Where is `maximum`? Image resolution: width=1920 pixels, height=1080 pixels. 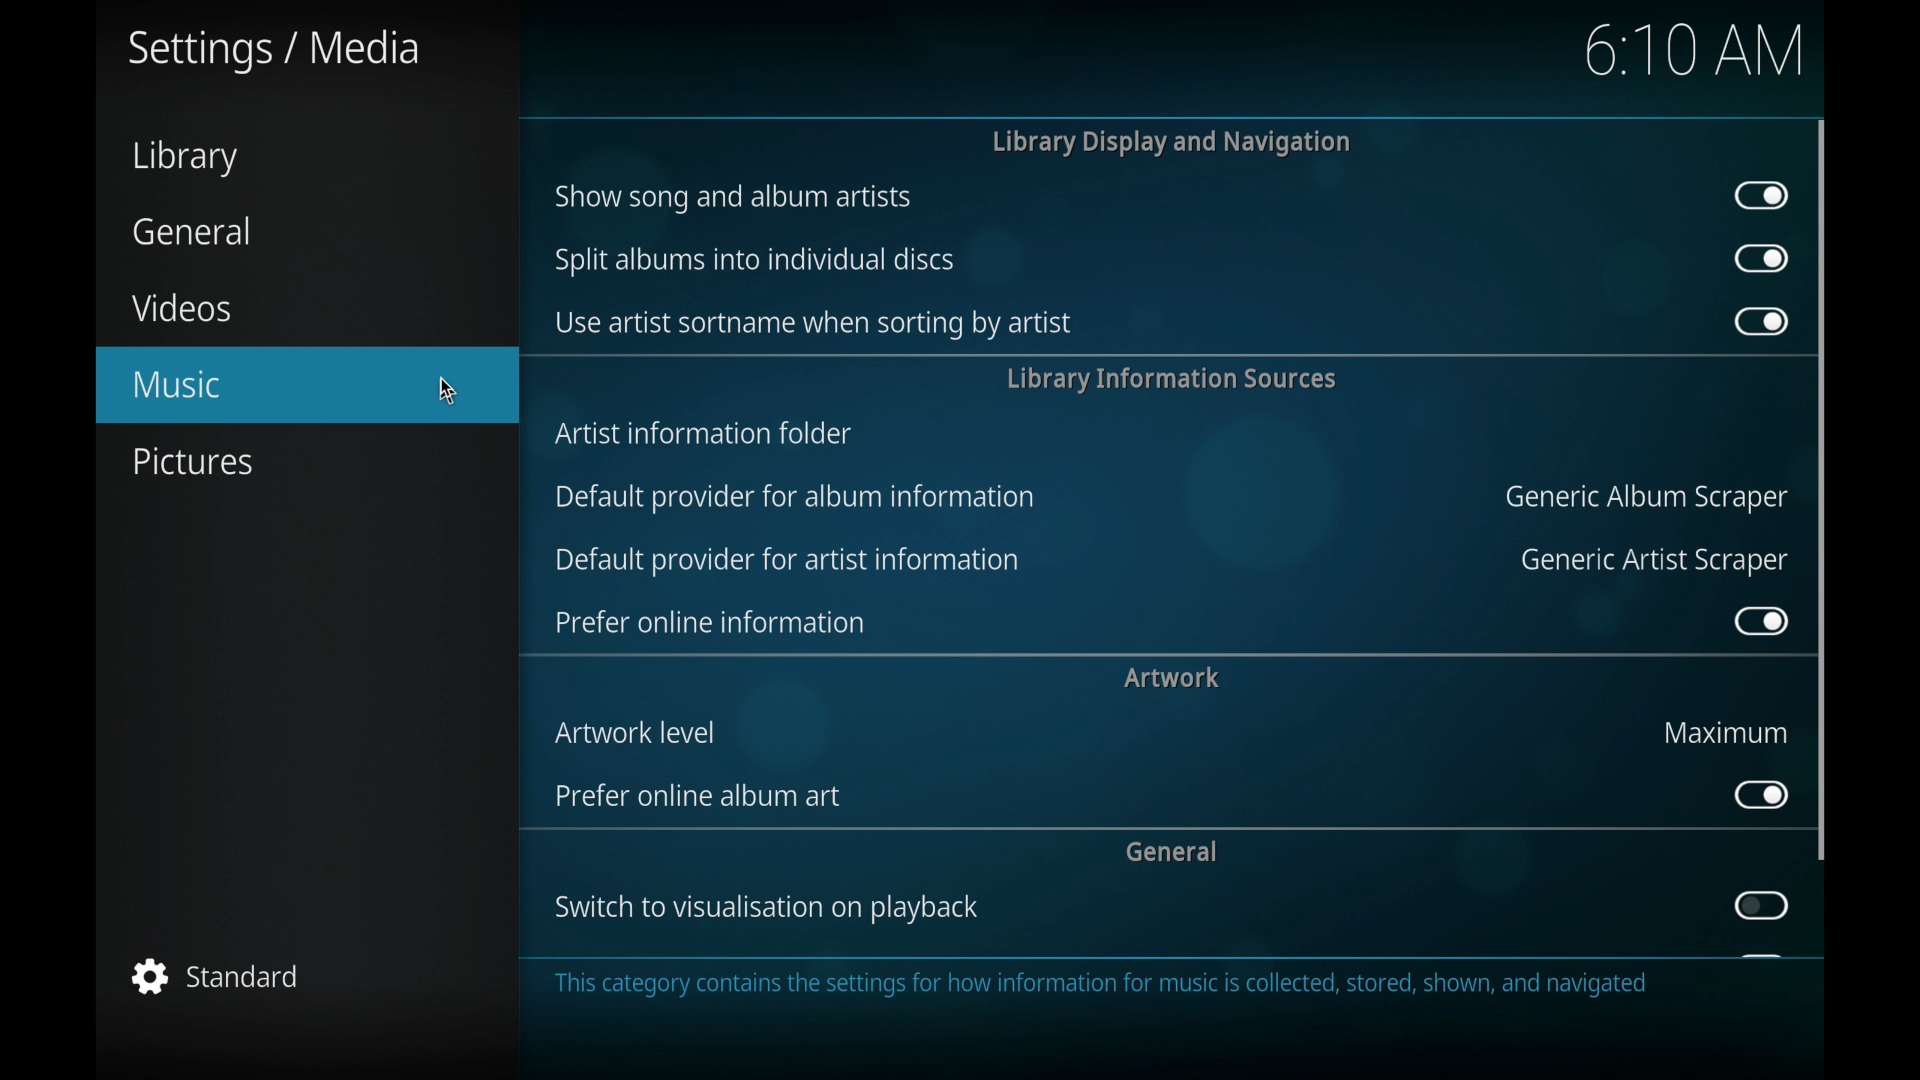 maximum is located at coordinates (1727, 732).